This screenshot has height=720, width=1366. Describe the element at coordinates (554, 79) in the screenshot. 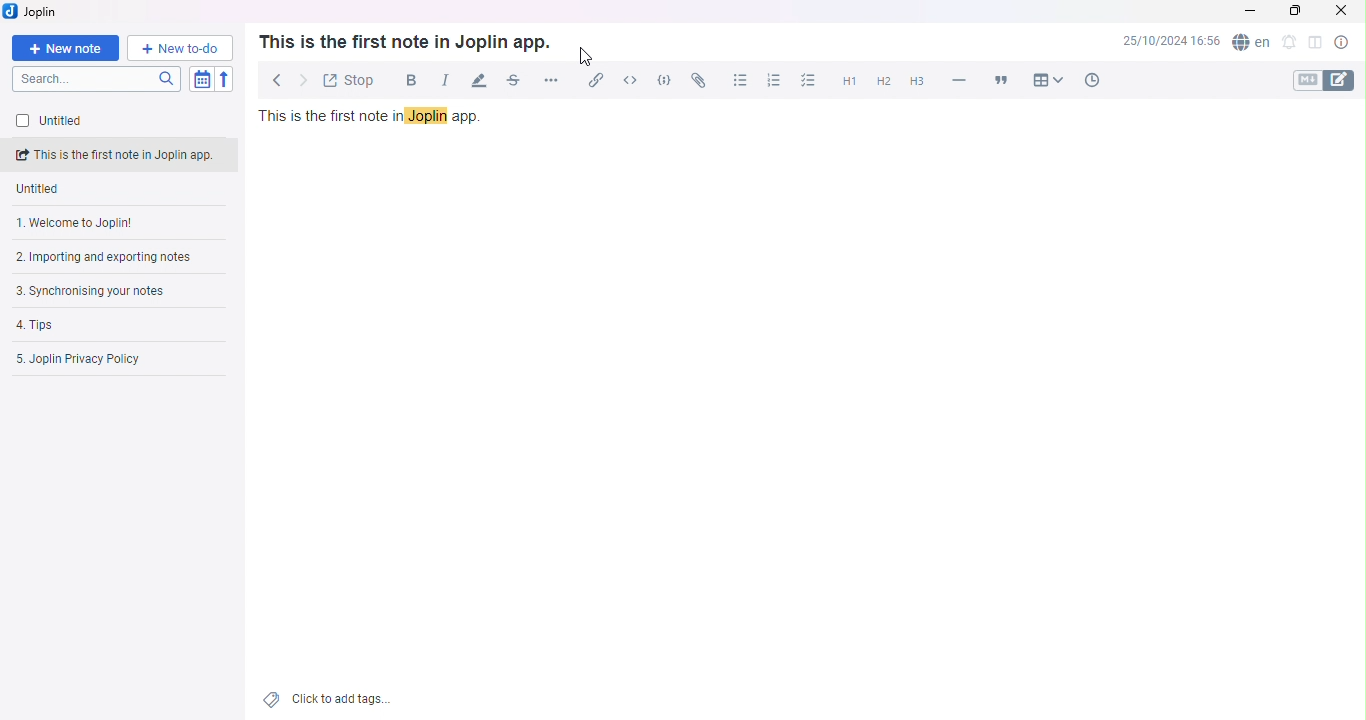

I see `More options` at that location.